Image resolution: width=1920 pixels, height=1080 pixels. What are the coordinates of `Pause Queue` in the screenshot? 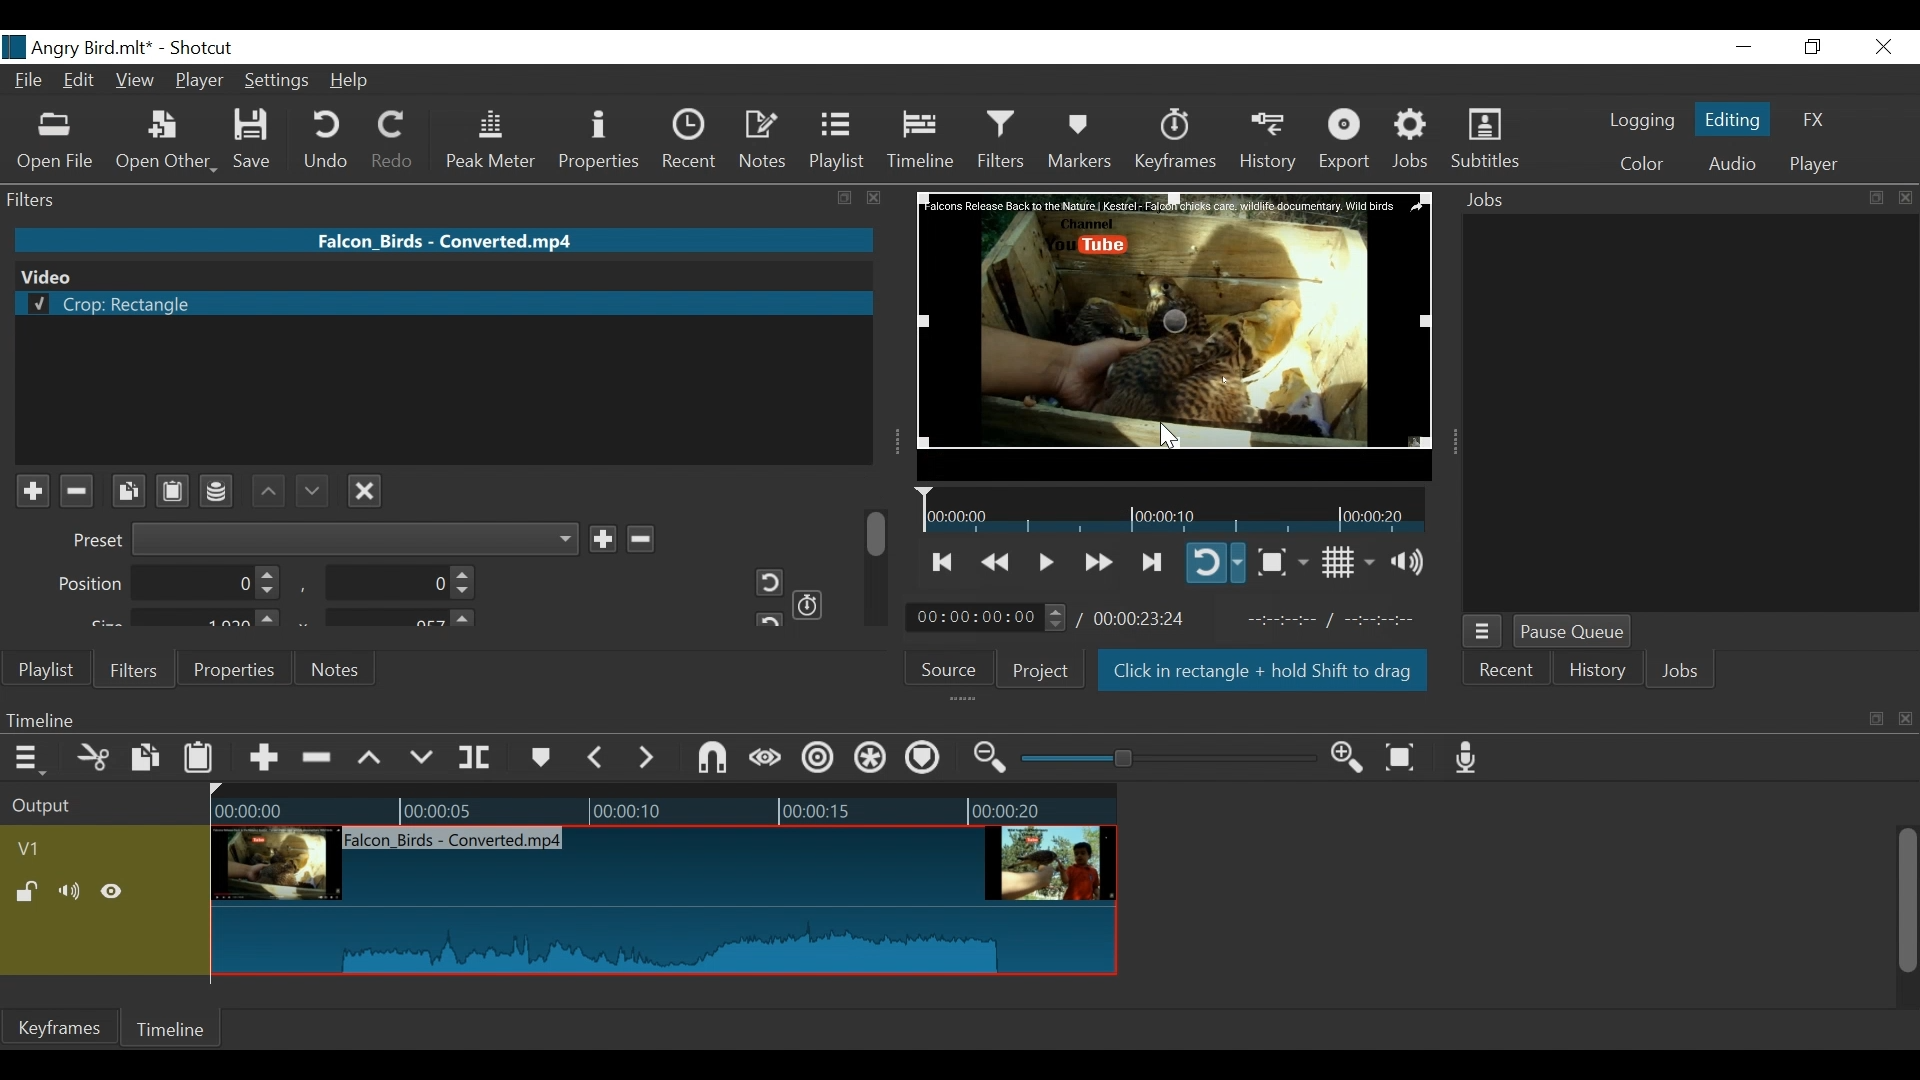 It's located at (1575, 633).